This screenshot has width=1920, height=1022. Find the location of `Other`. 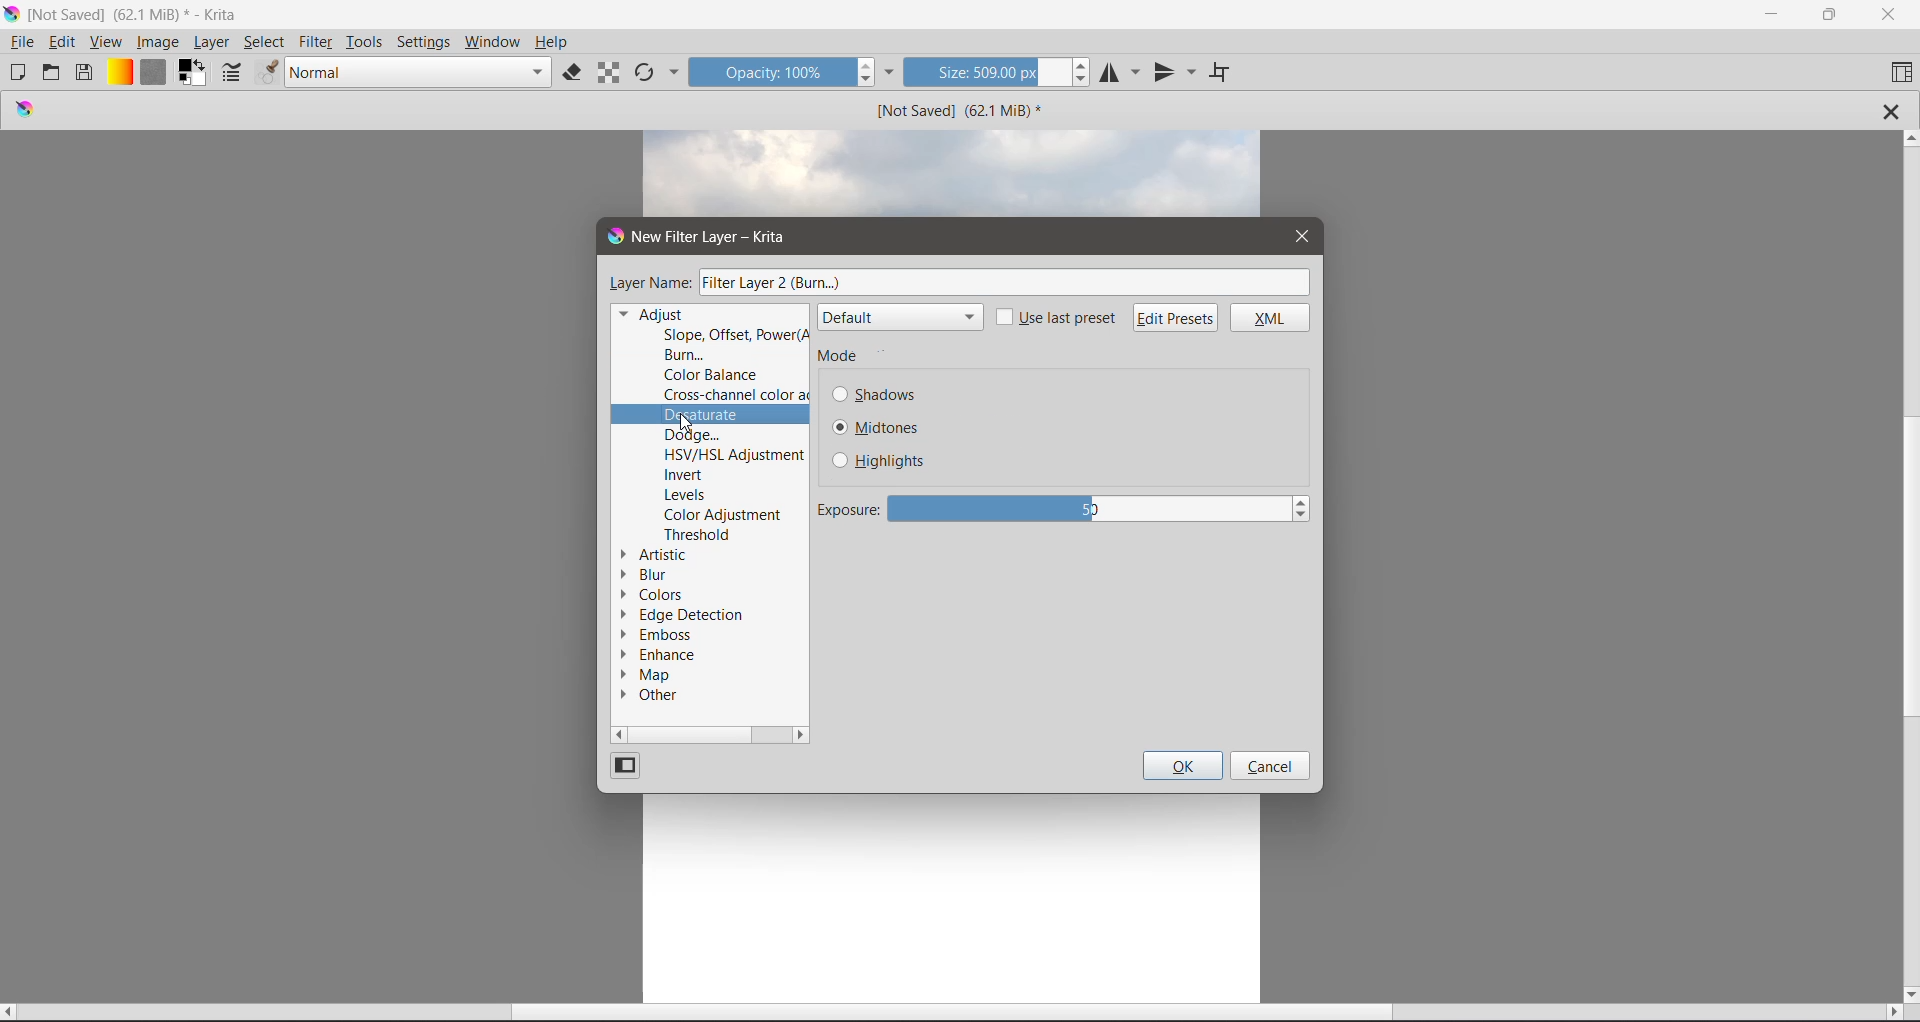

Other is located at coordinates (655, 696).